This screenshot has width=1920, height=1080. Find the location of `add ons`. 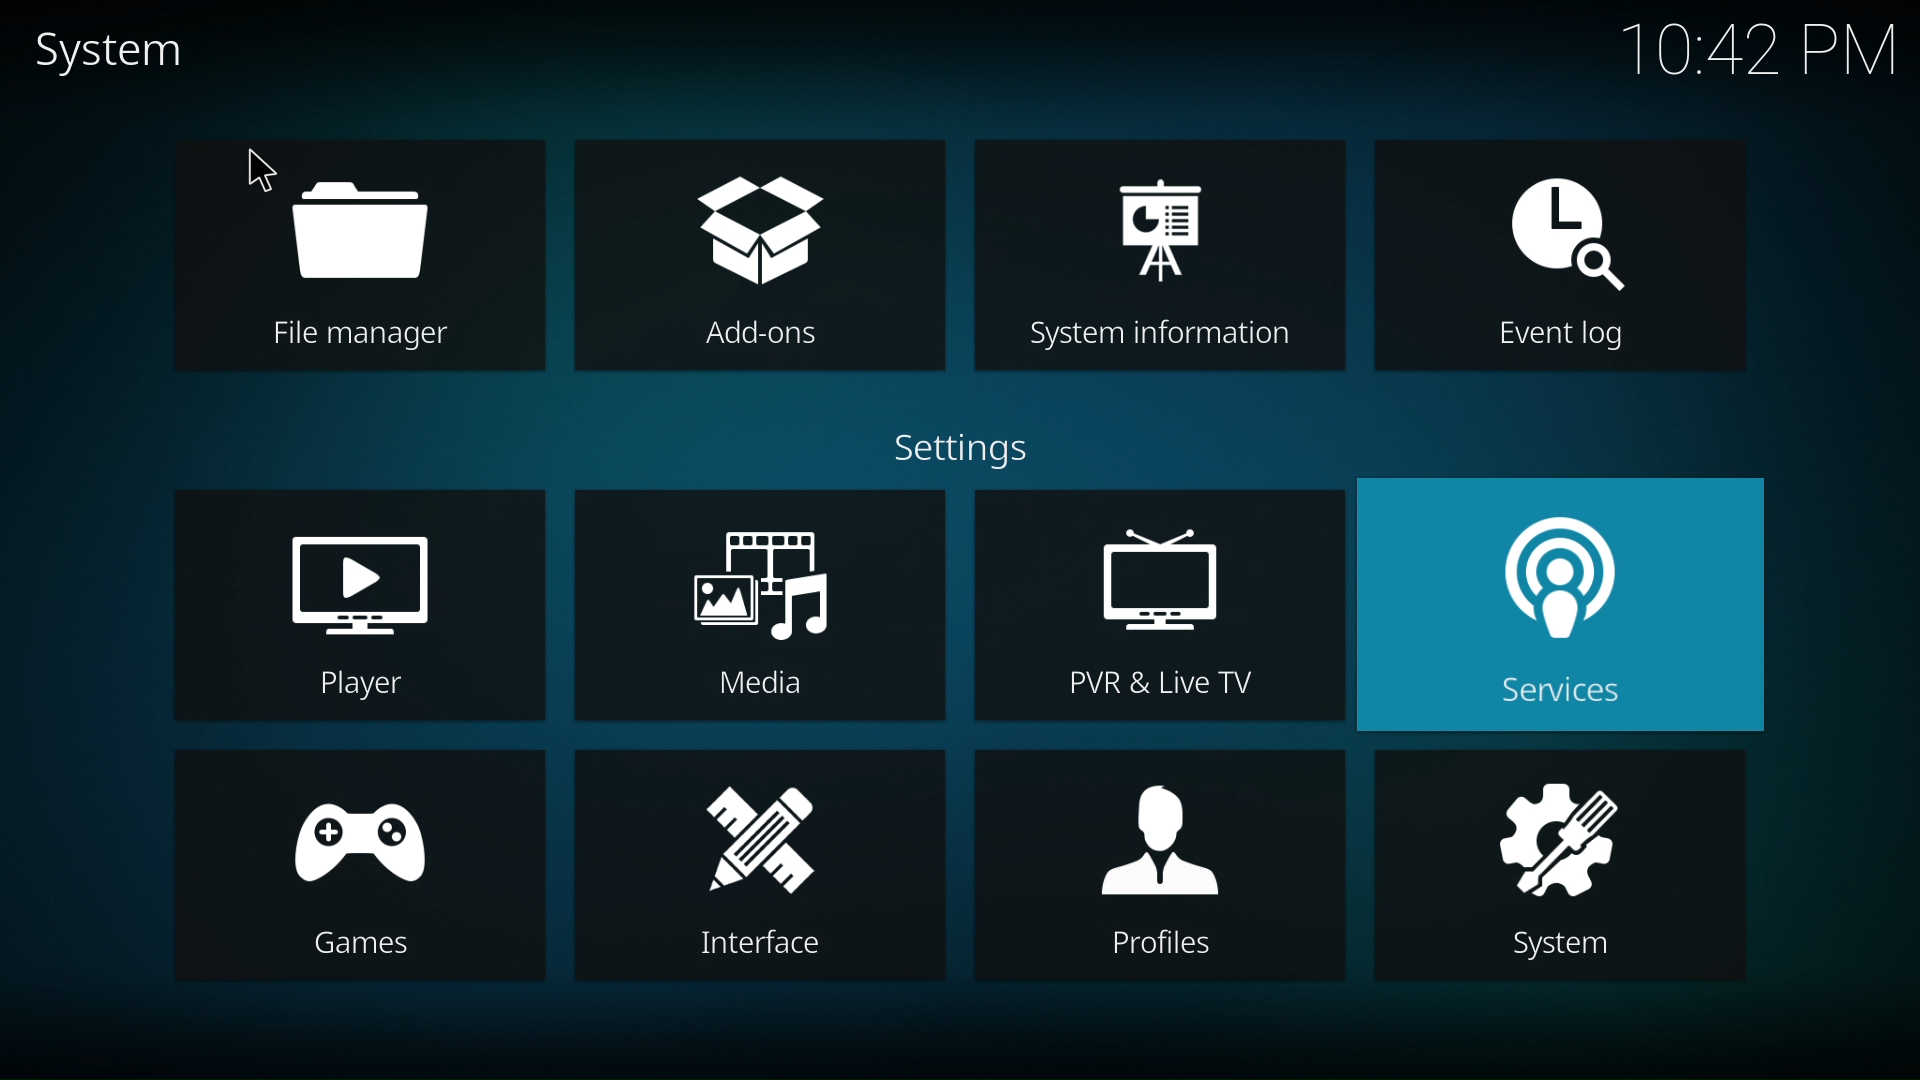

add ons is located at coordinates (751, 253).